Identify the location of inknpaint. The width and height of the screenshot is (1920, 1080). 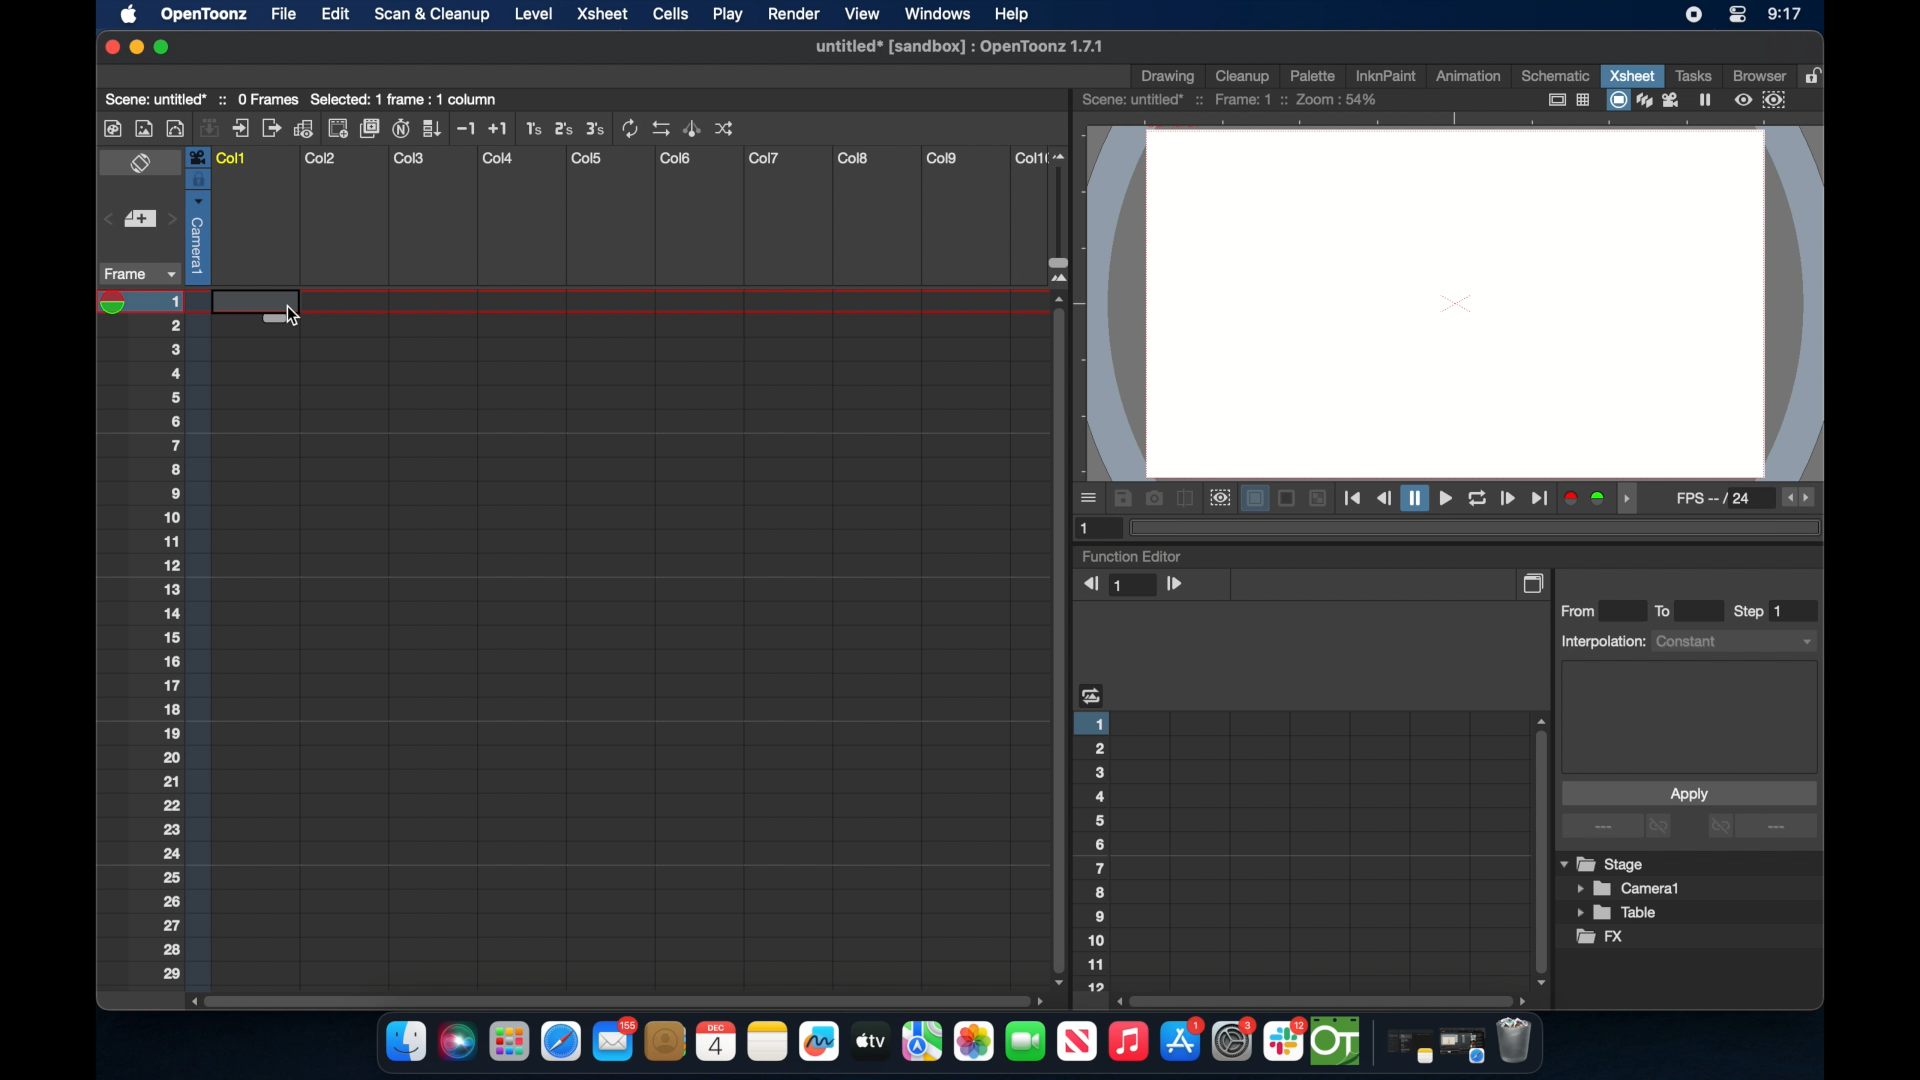
(1385, 75).